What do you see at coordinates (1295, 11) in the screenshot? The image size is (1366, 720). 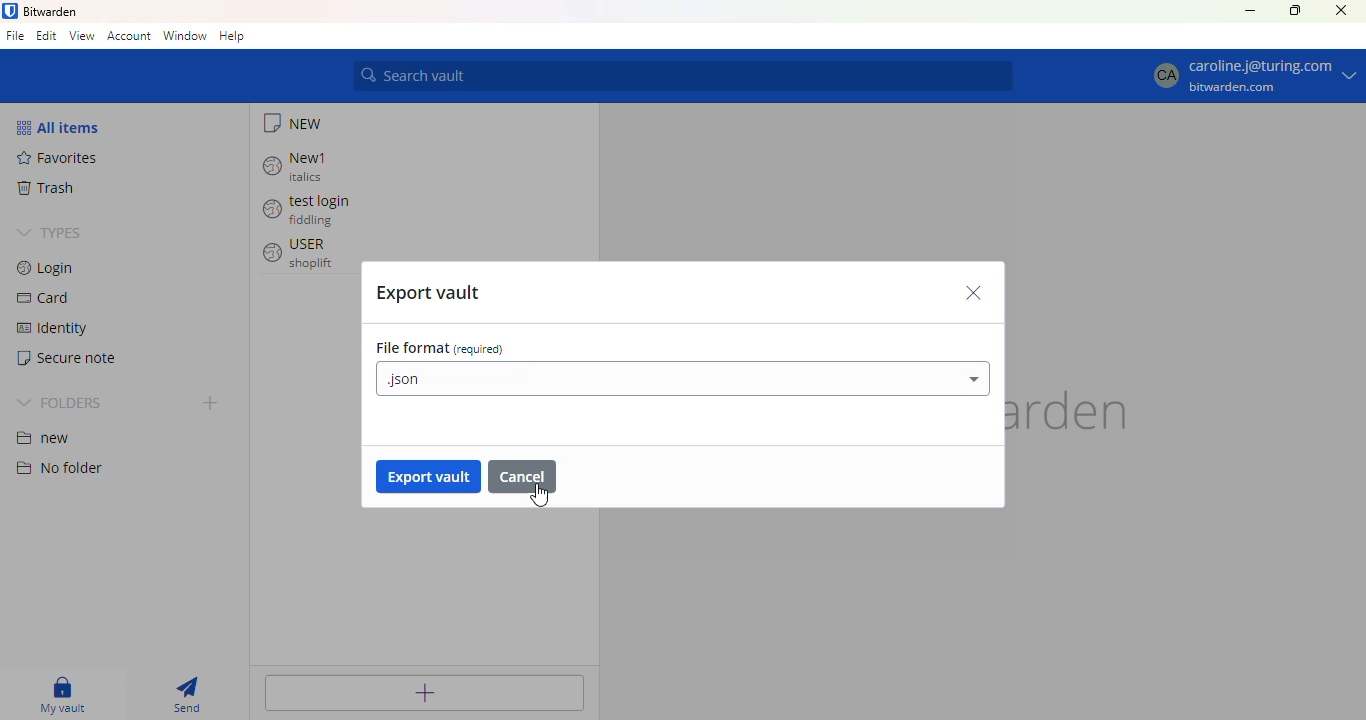 I see `maximize` at bounding box center [1295, 11].